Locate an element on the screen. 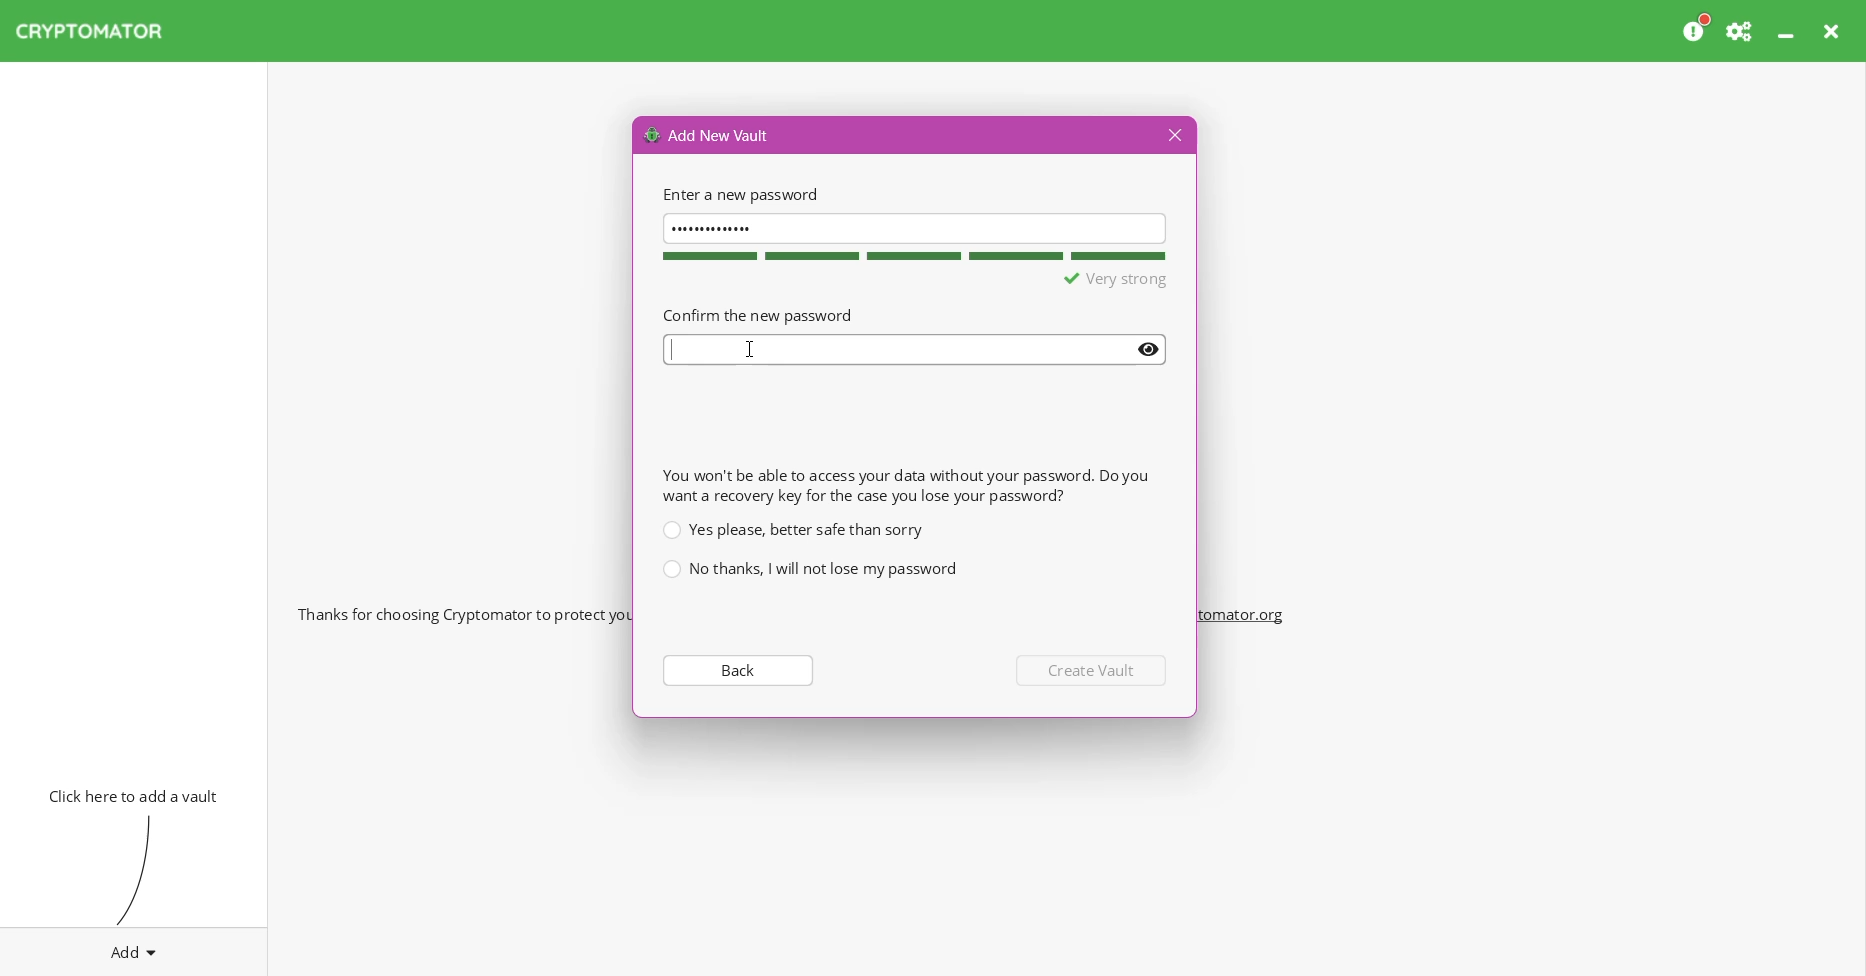 The width and height of the screenshot is (1866, 976). Click here to add vault is located at coordinates (129, 794).